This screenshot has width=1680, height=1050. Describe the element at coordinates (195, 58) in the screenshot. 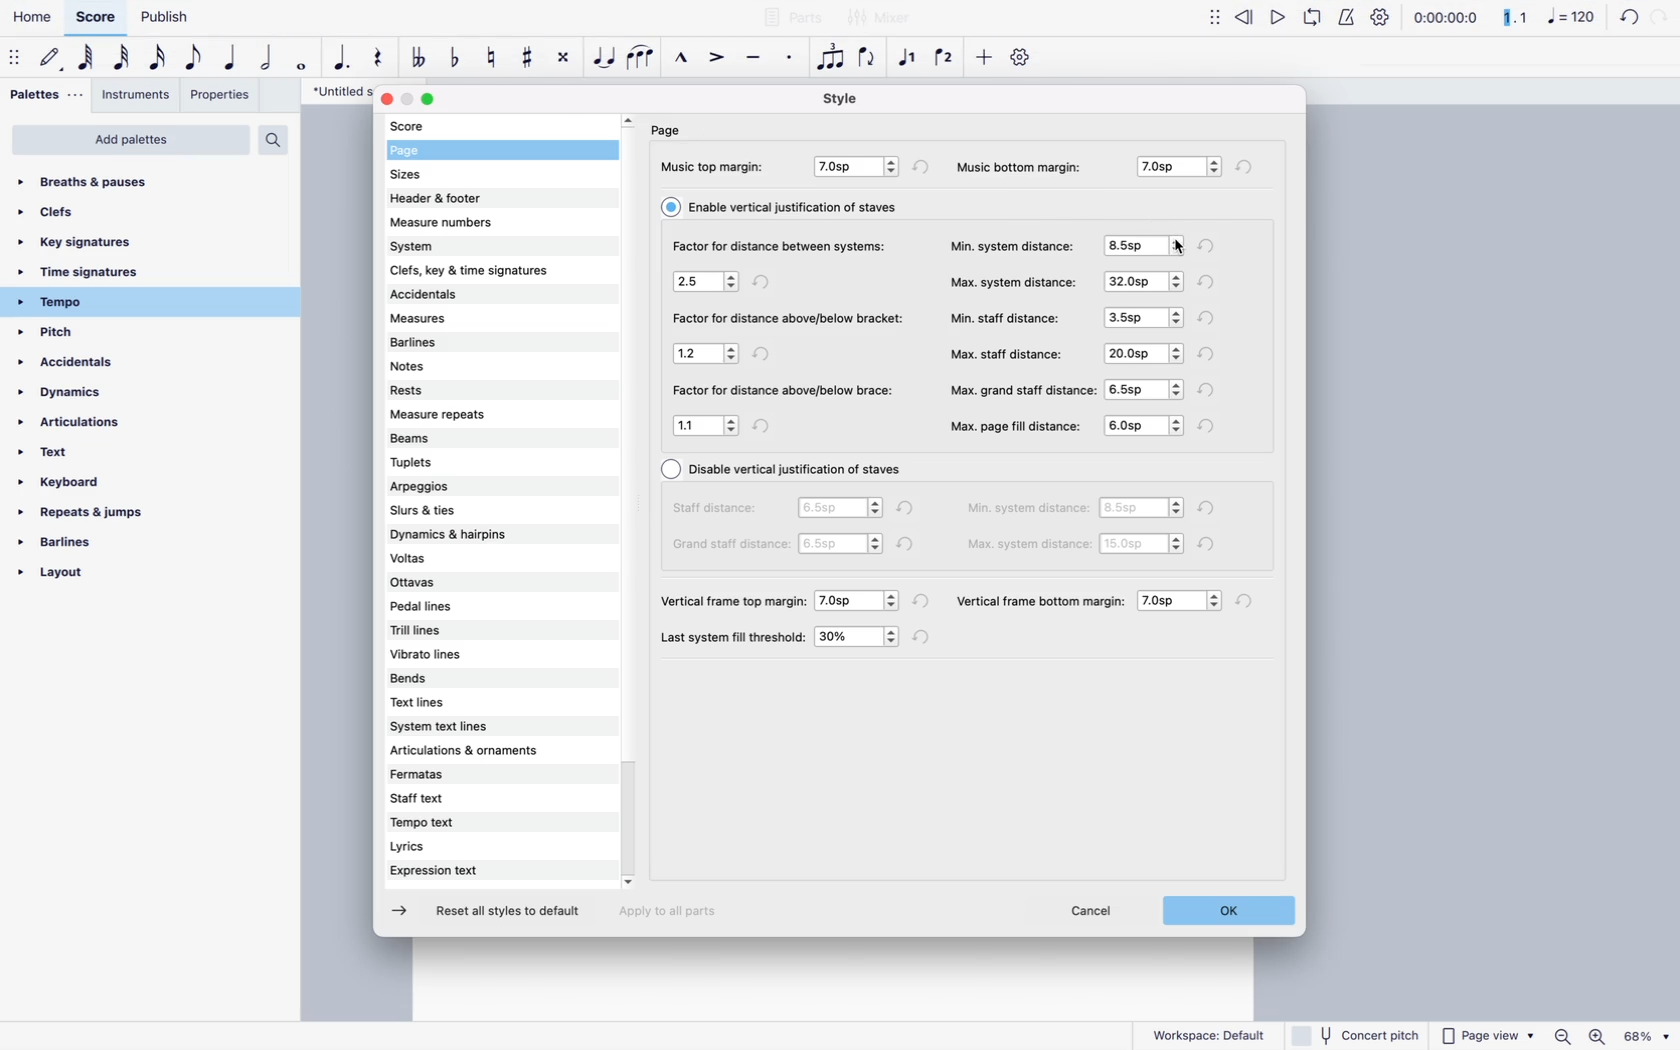

I see `eighth note` at that location.